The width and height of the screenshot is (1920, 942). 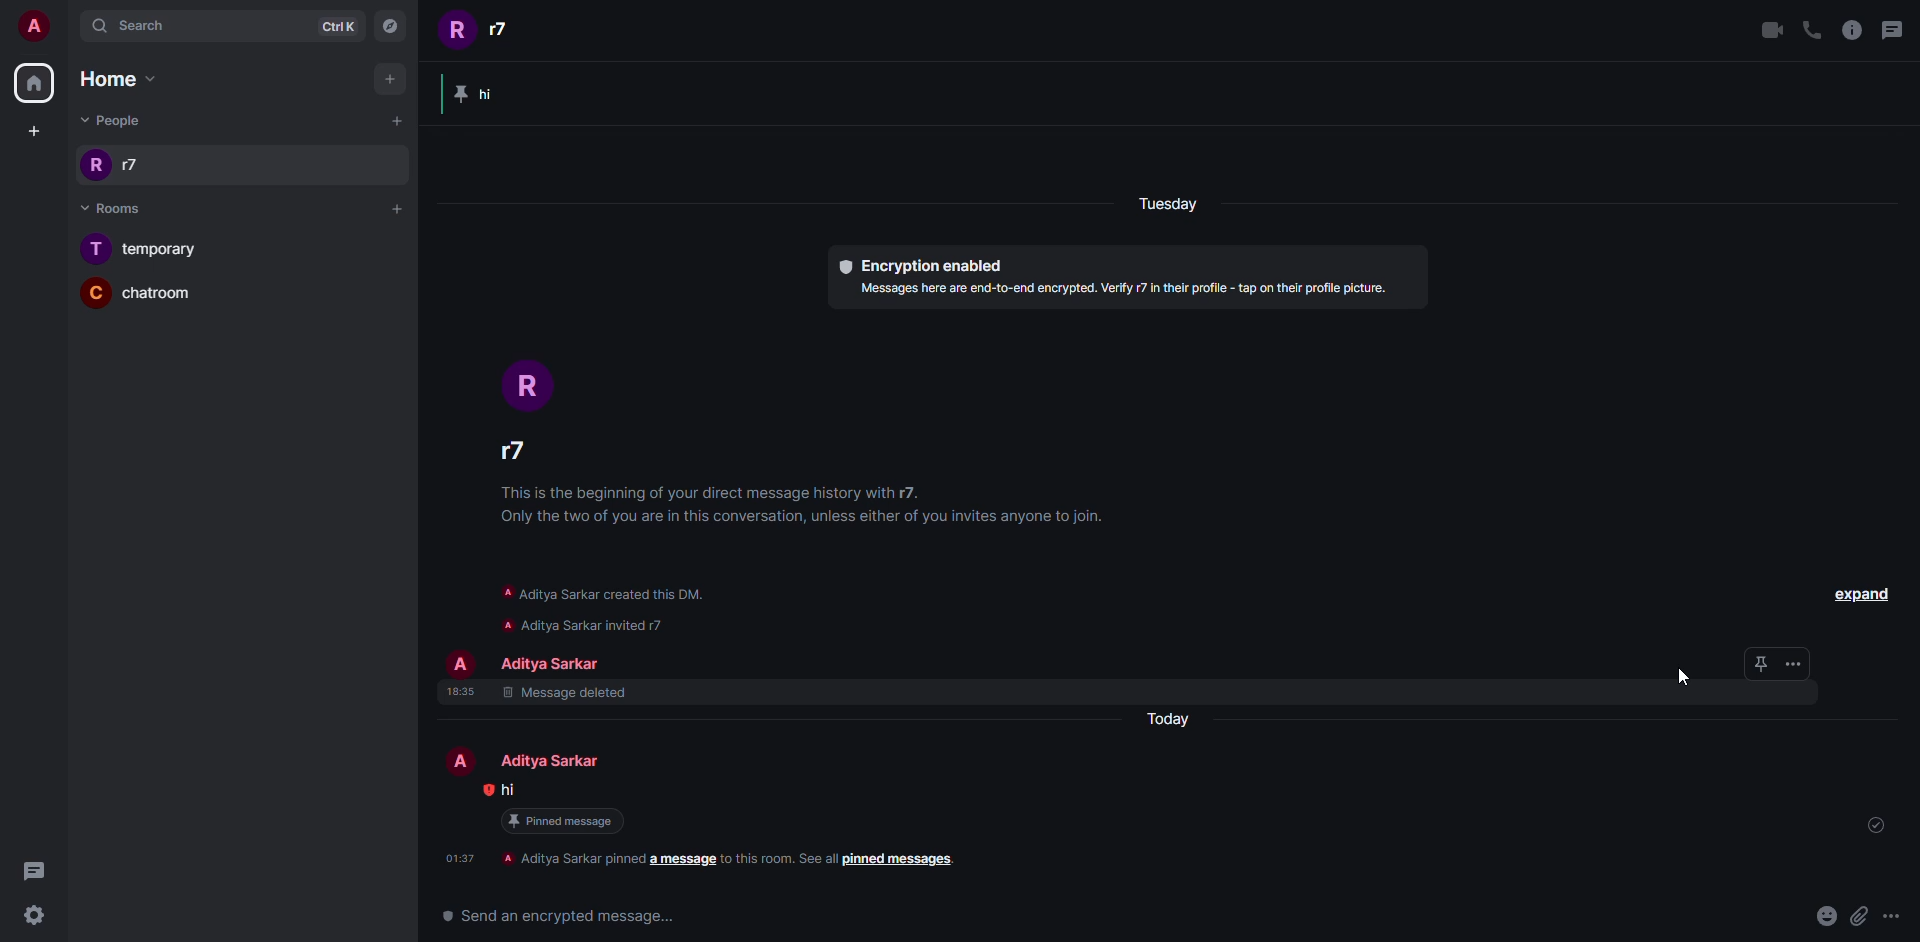 I want to click on rooms, so click(x=121, y=209).